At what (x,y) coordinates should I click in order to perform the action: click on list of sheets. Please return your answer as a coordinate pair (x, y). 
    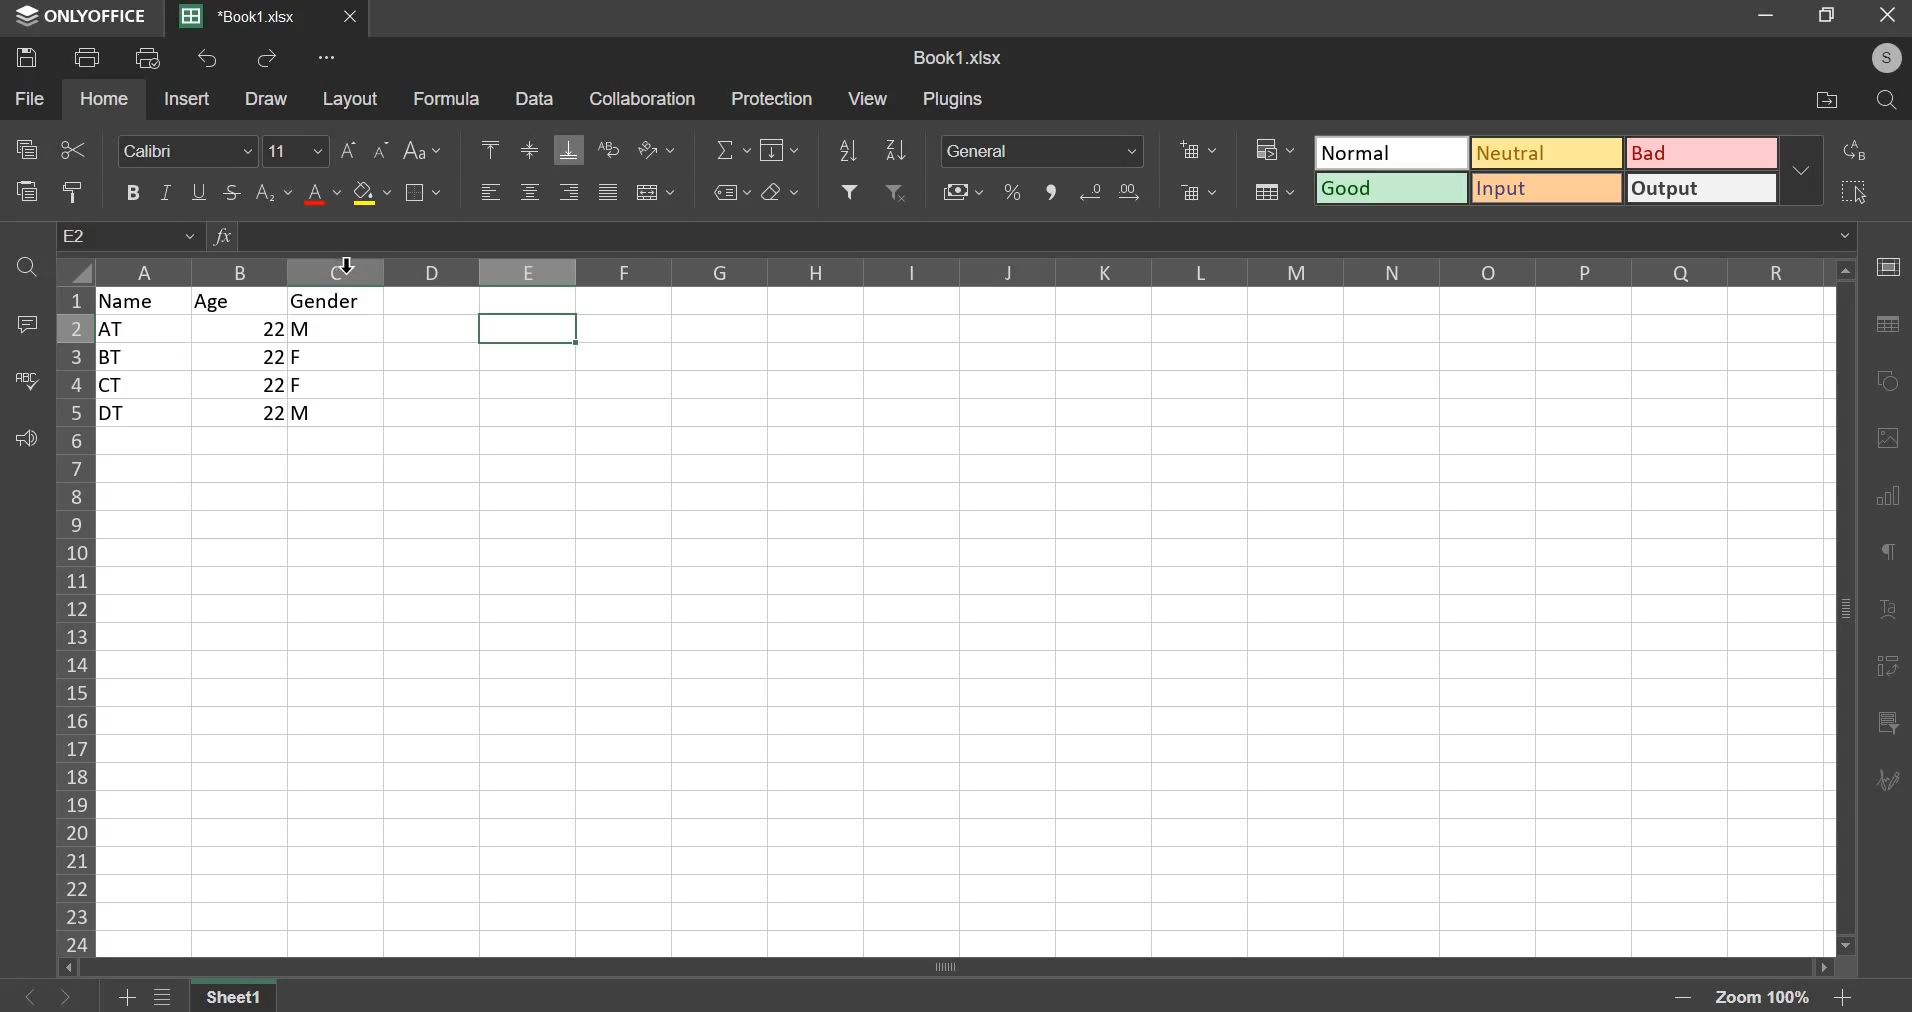
    Looking at the image, I should click on (168, 995).